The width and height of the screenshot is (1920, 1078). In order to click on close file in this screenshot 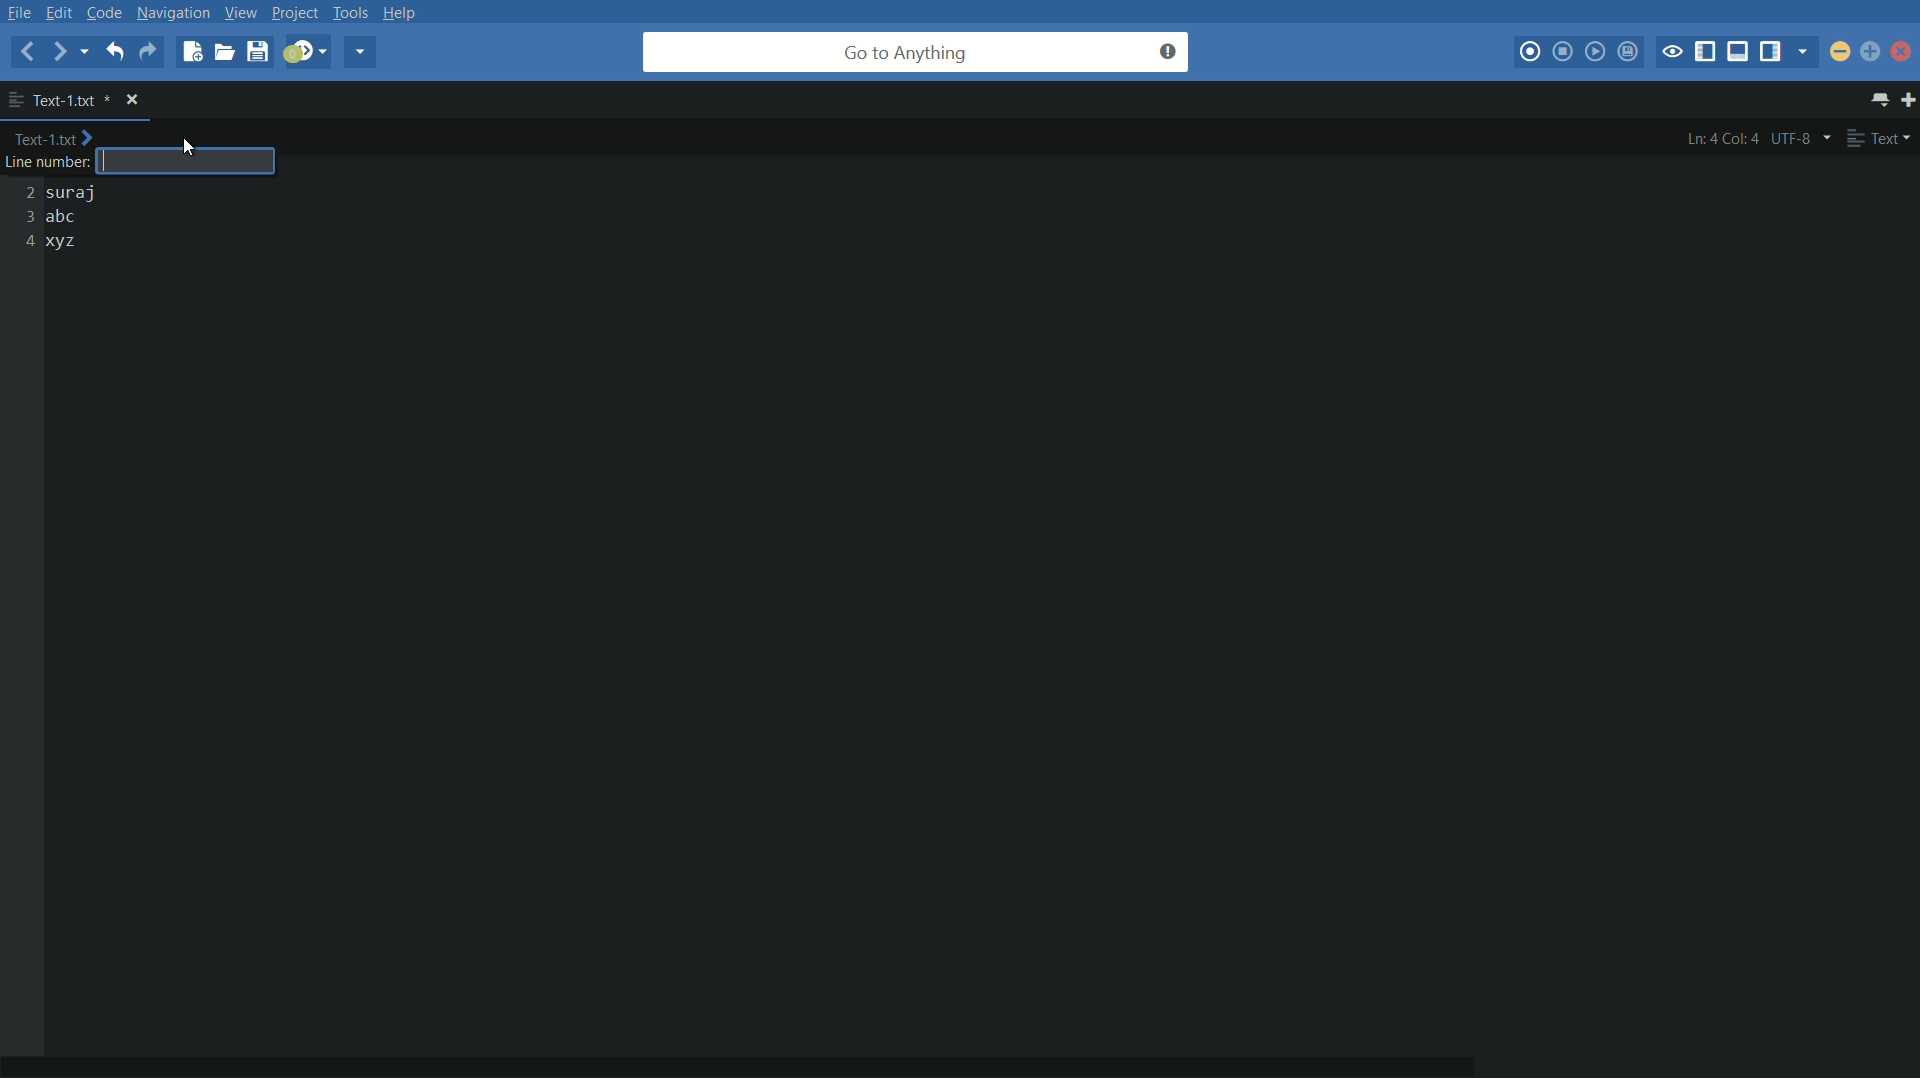, I will do `click(135, 100)`.